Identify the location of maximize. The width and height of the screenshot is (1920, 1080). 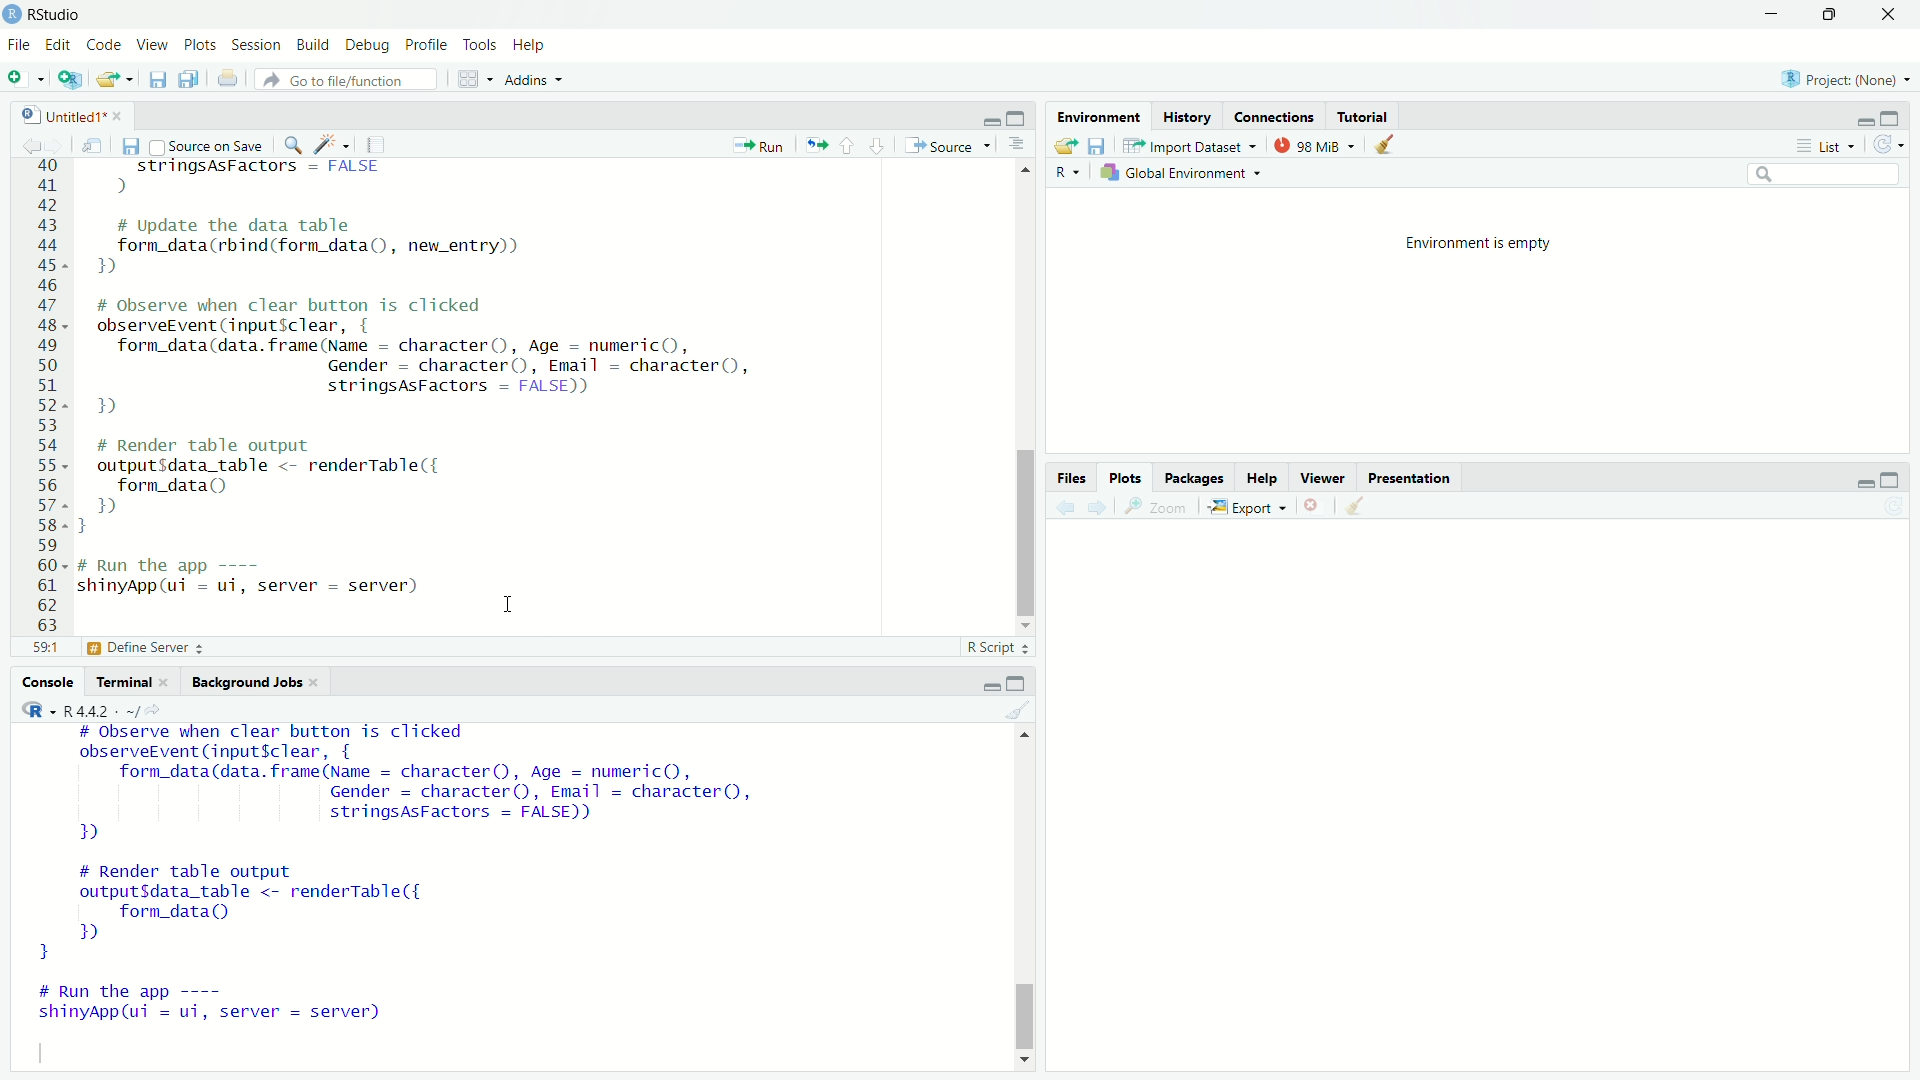
(1836, 14).